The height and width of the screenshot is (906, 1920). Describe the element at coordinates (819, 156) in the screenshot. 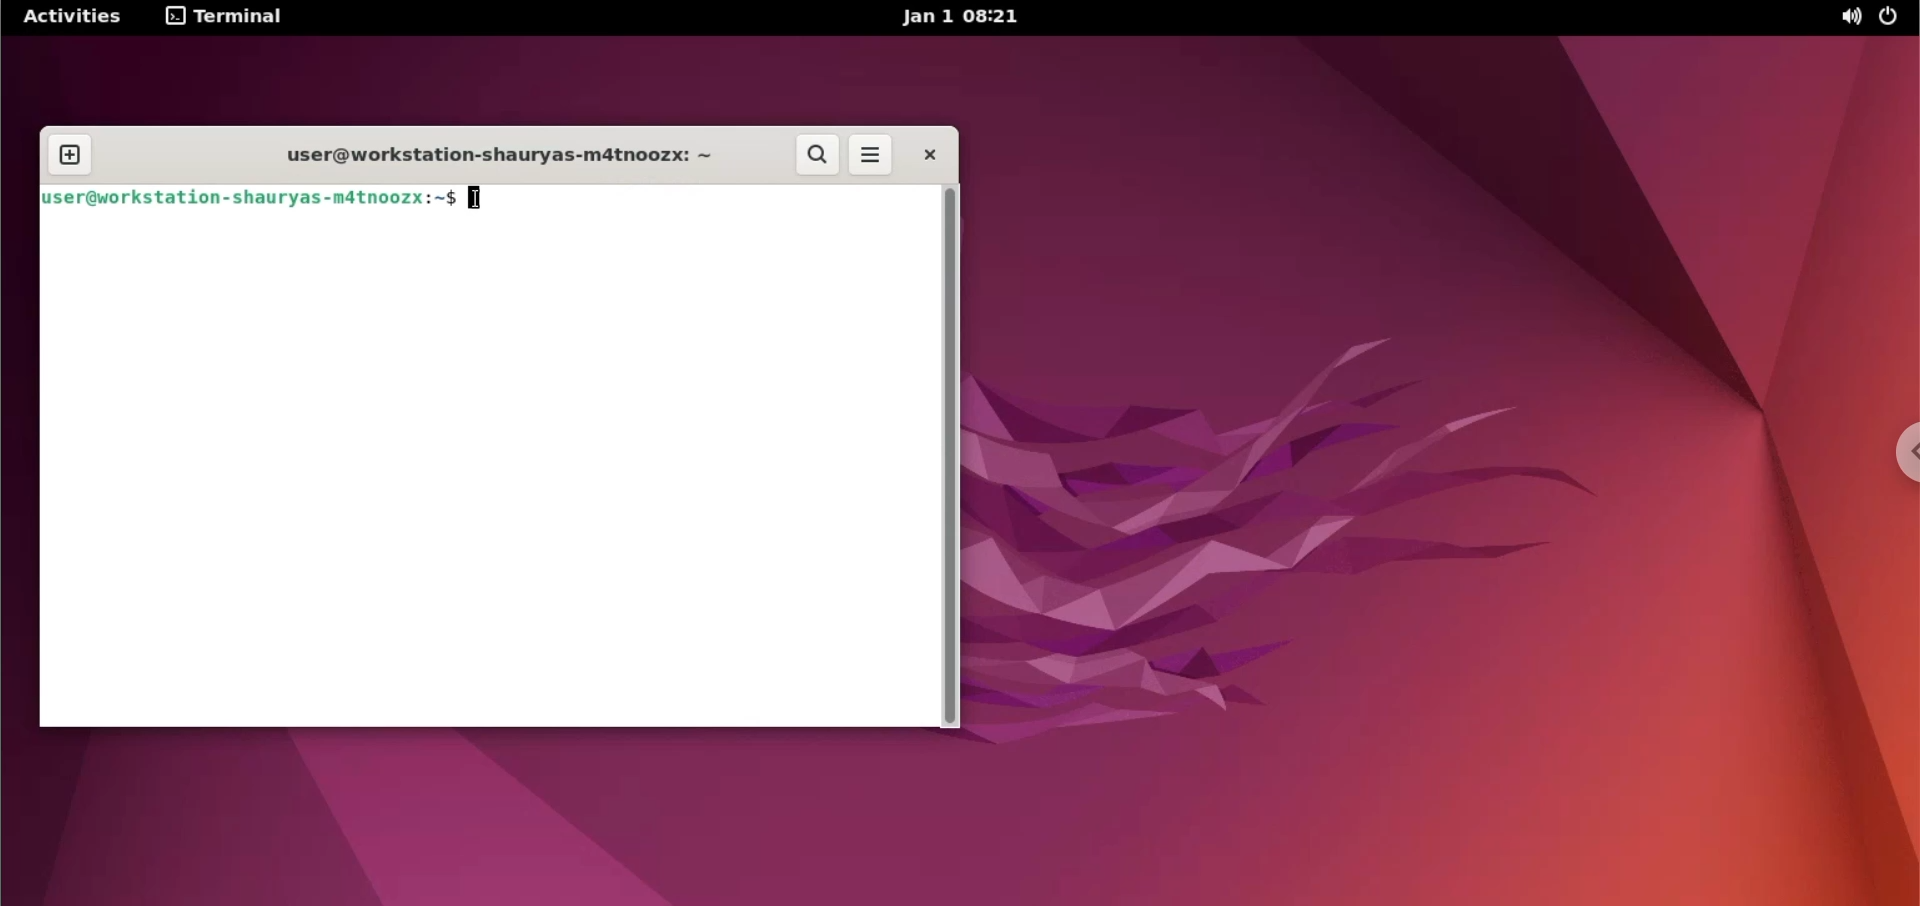

I see `search` at that location.